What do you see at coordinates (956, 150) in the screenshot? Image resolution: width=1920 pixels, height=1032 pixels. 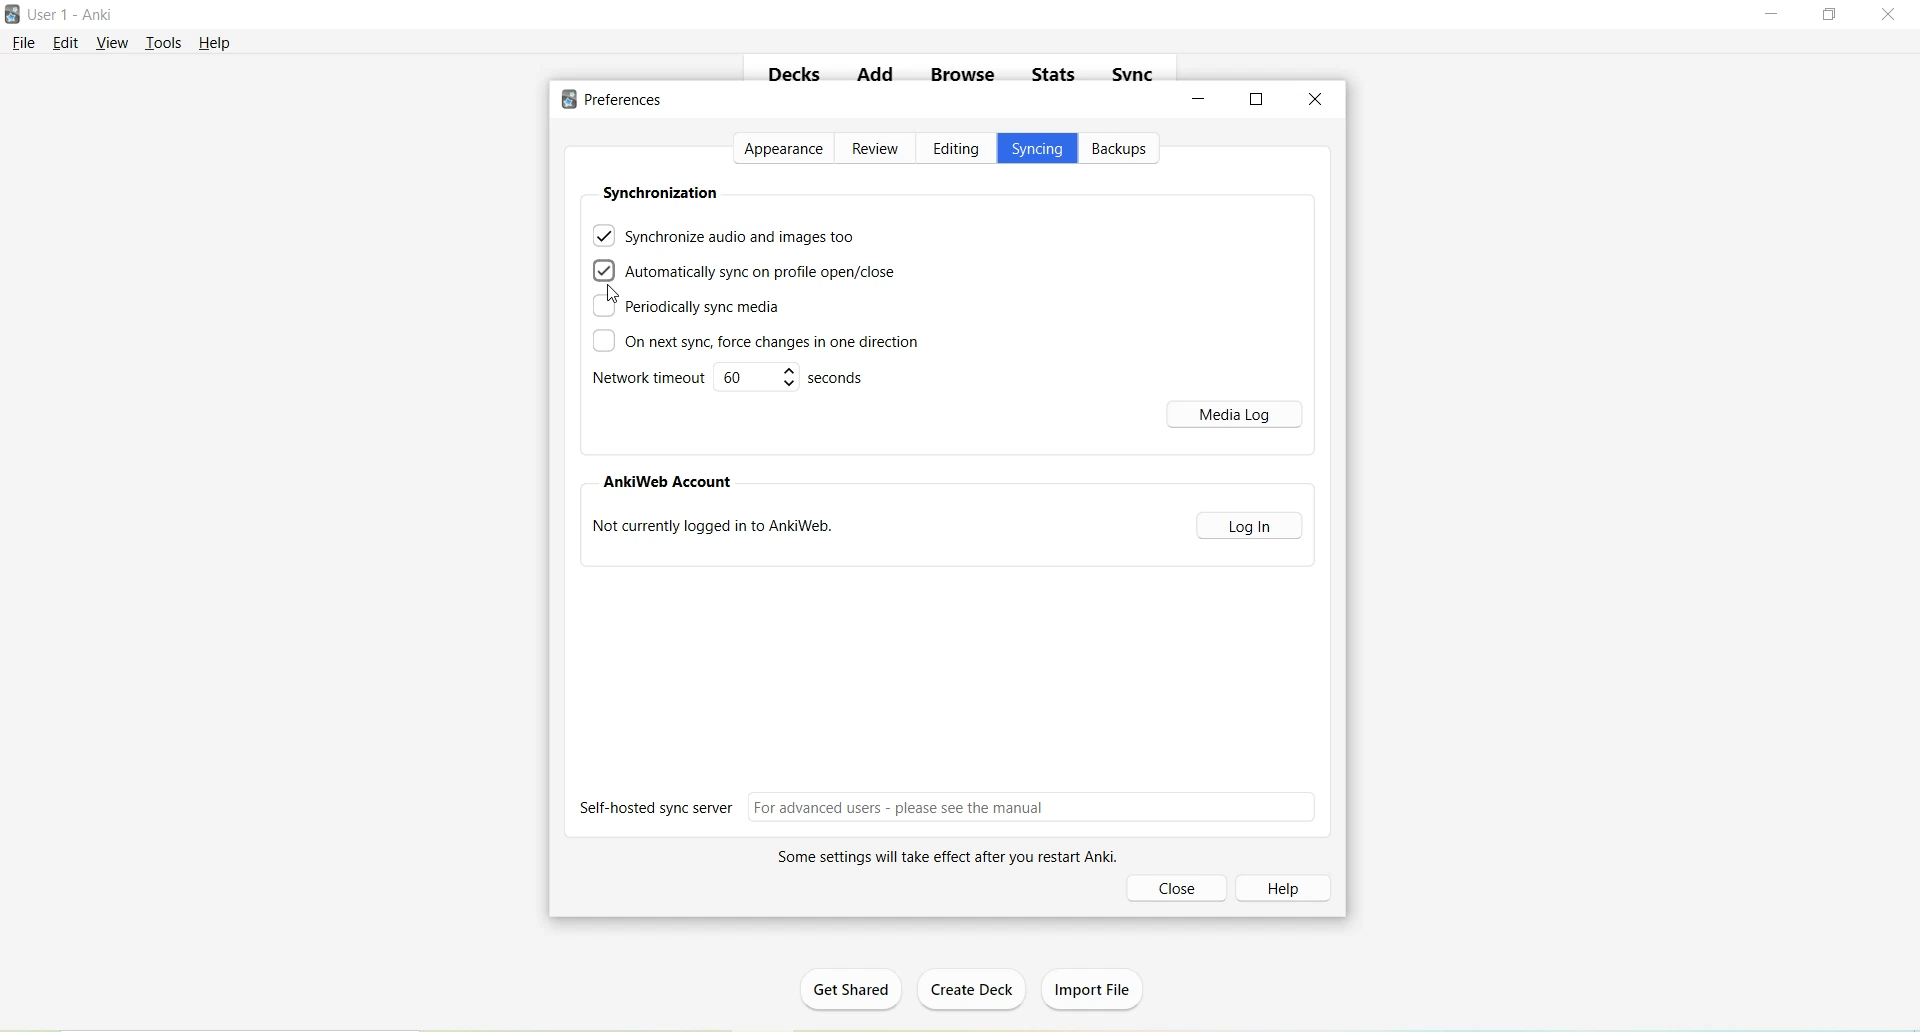 I see `Editing` at bounding box center [956, 150].